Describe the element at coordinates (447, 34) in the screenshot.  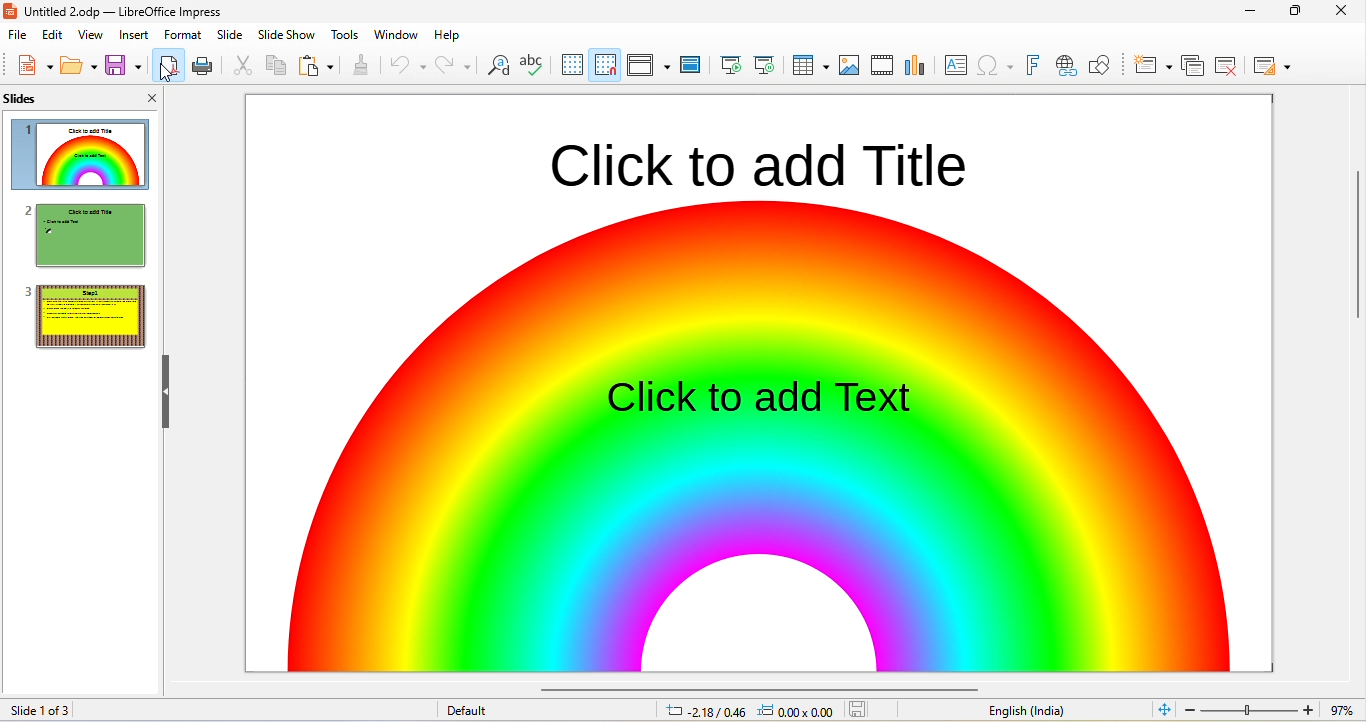
I see `help` at that location.